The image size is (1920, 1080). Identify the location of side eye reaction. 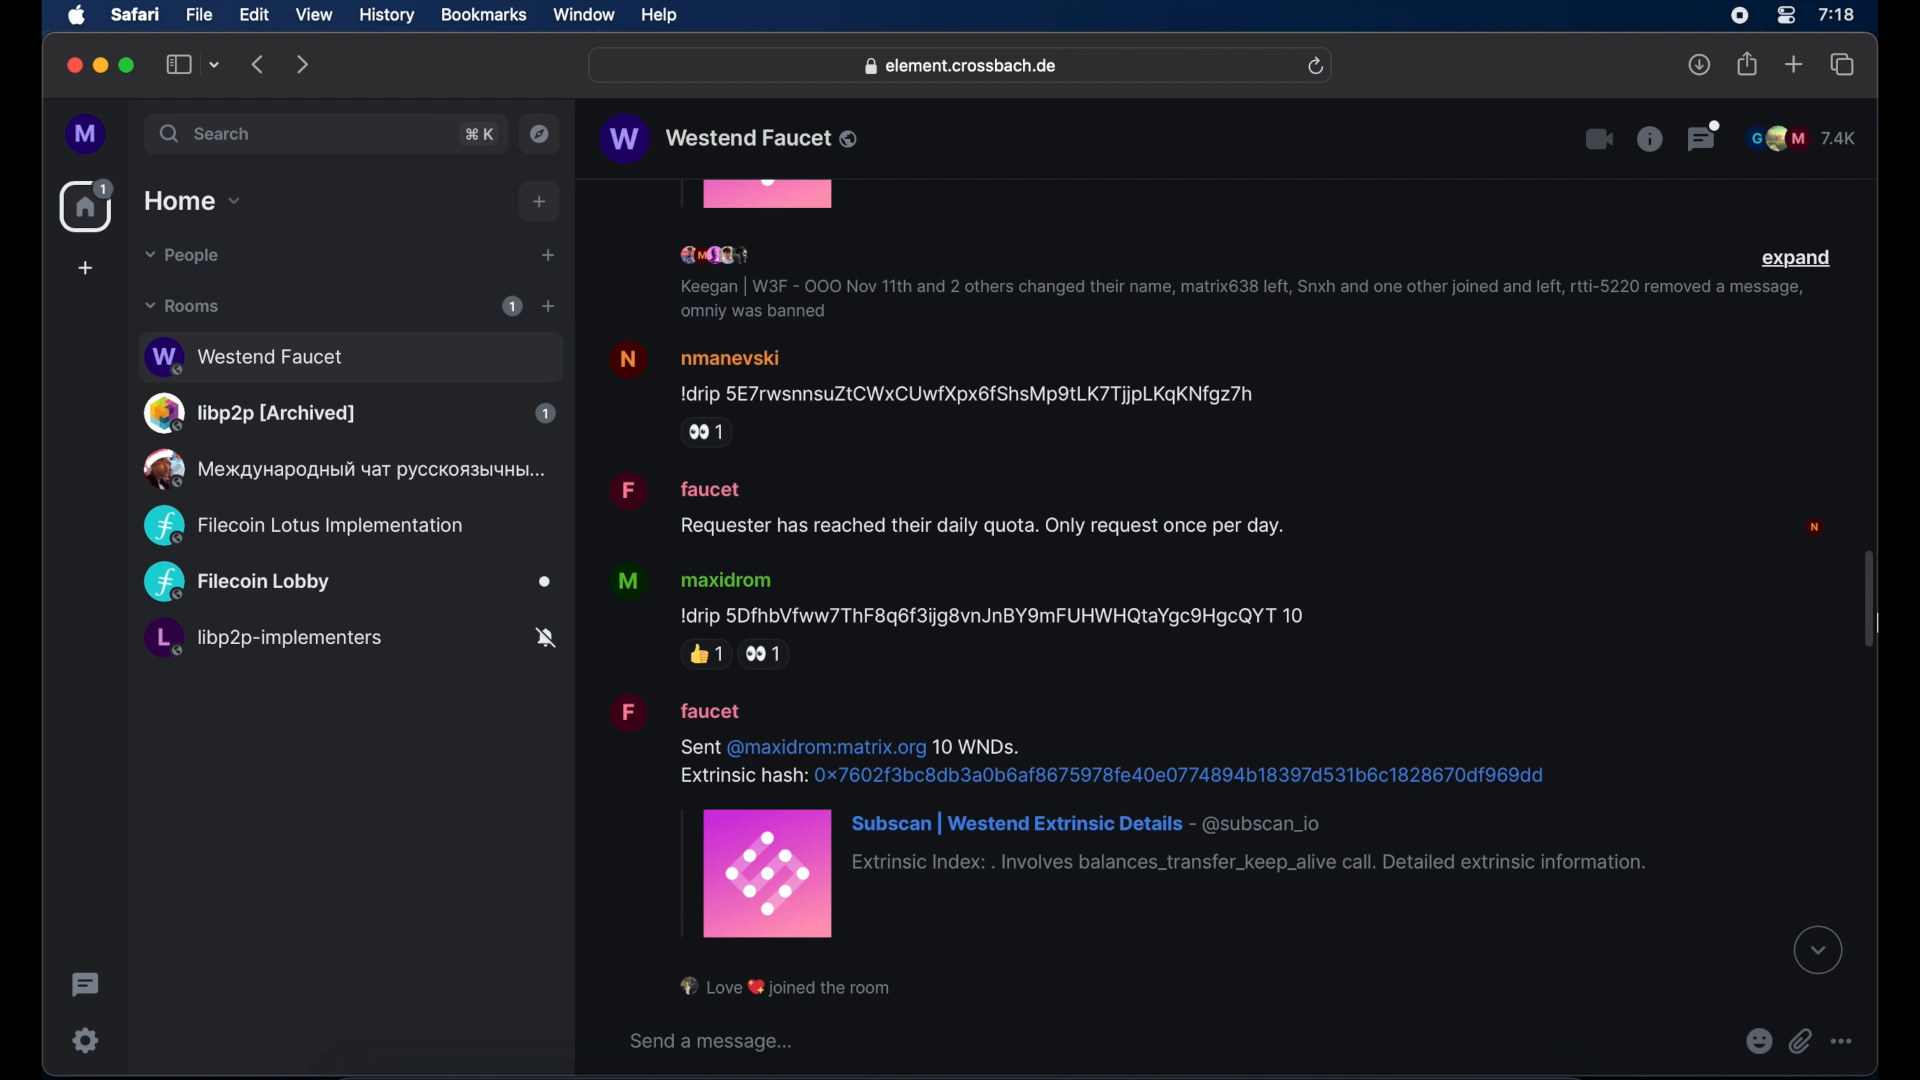
(707, 433).